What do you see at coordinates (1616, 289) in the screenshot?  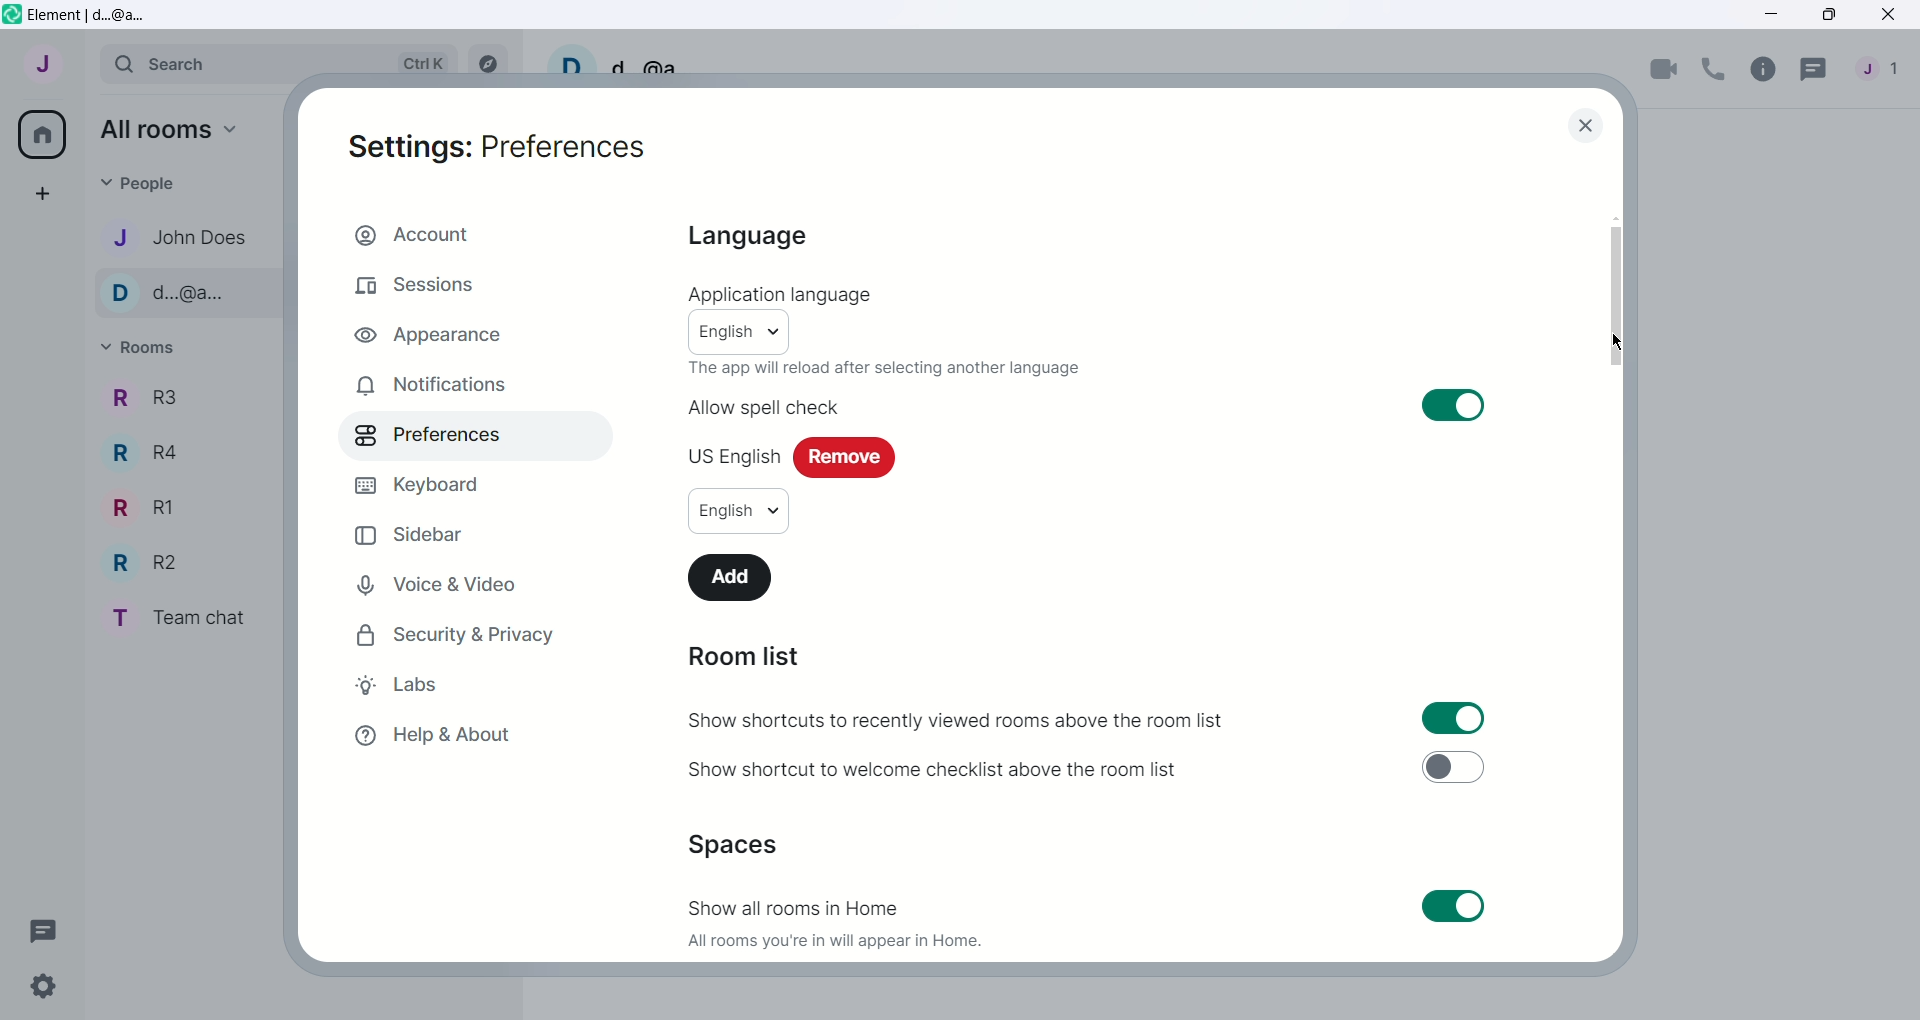 I see `Vertical slide bar` at bounding box center [1616, 289].